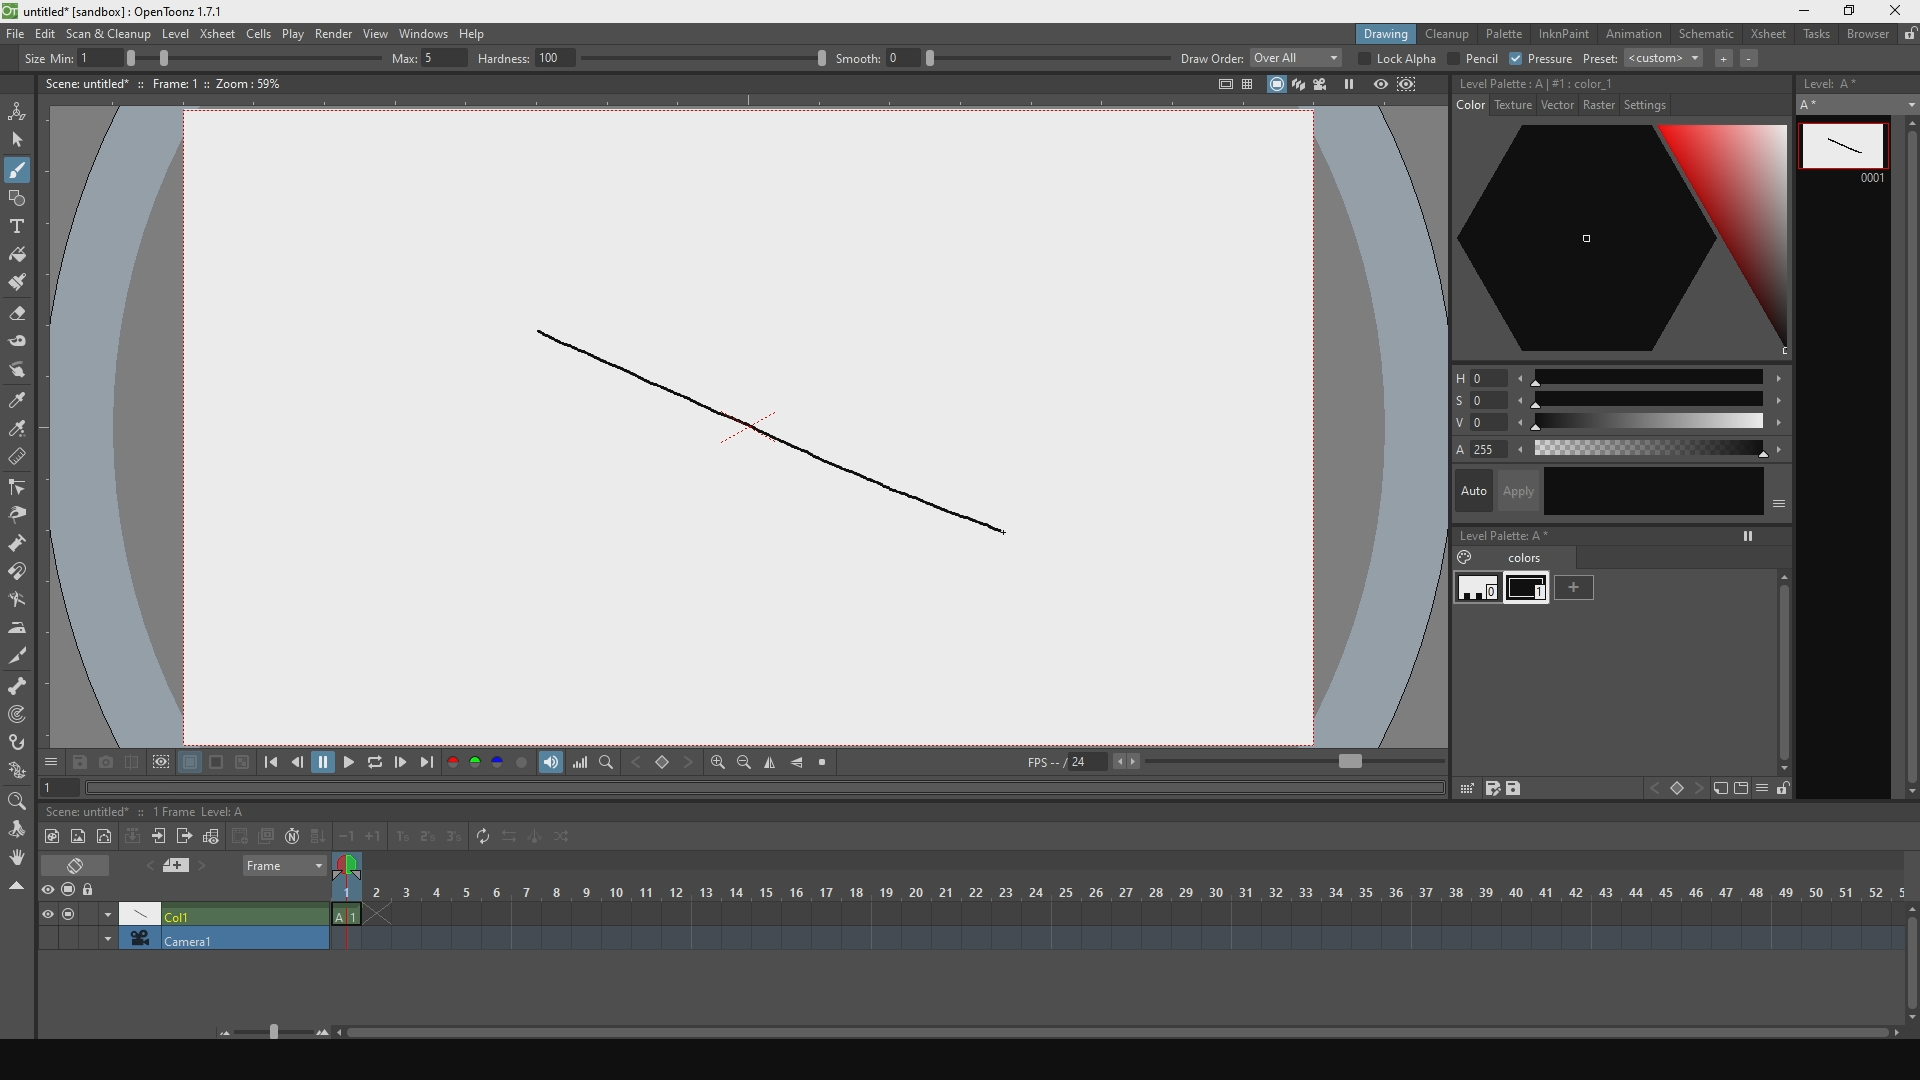  Describe the element at coordinates (18, 628) in the screenshot. I see `iron` at that location.